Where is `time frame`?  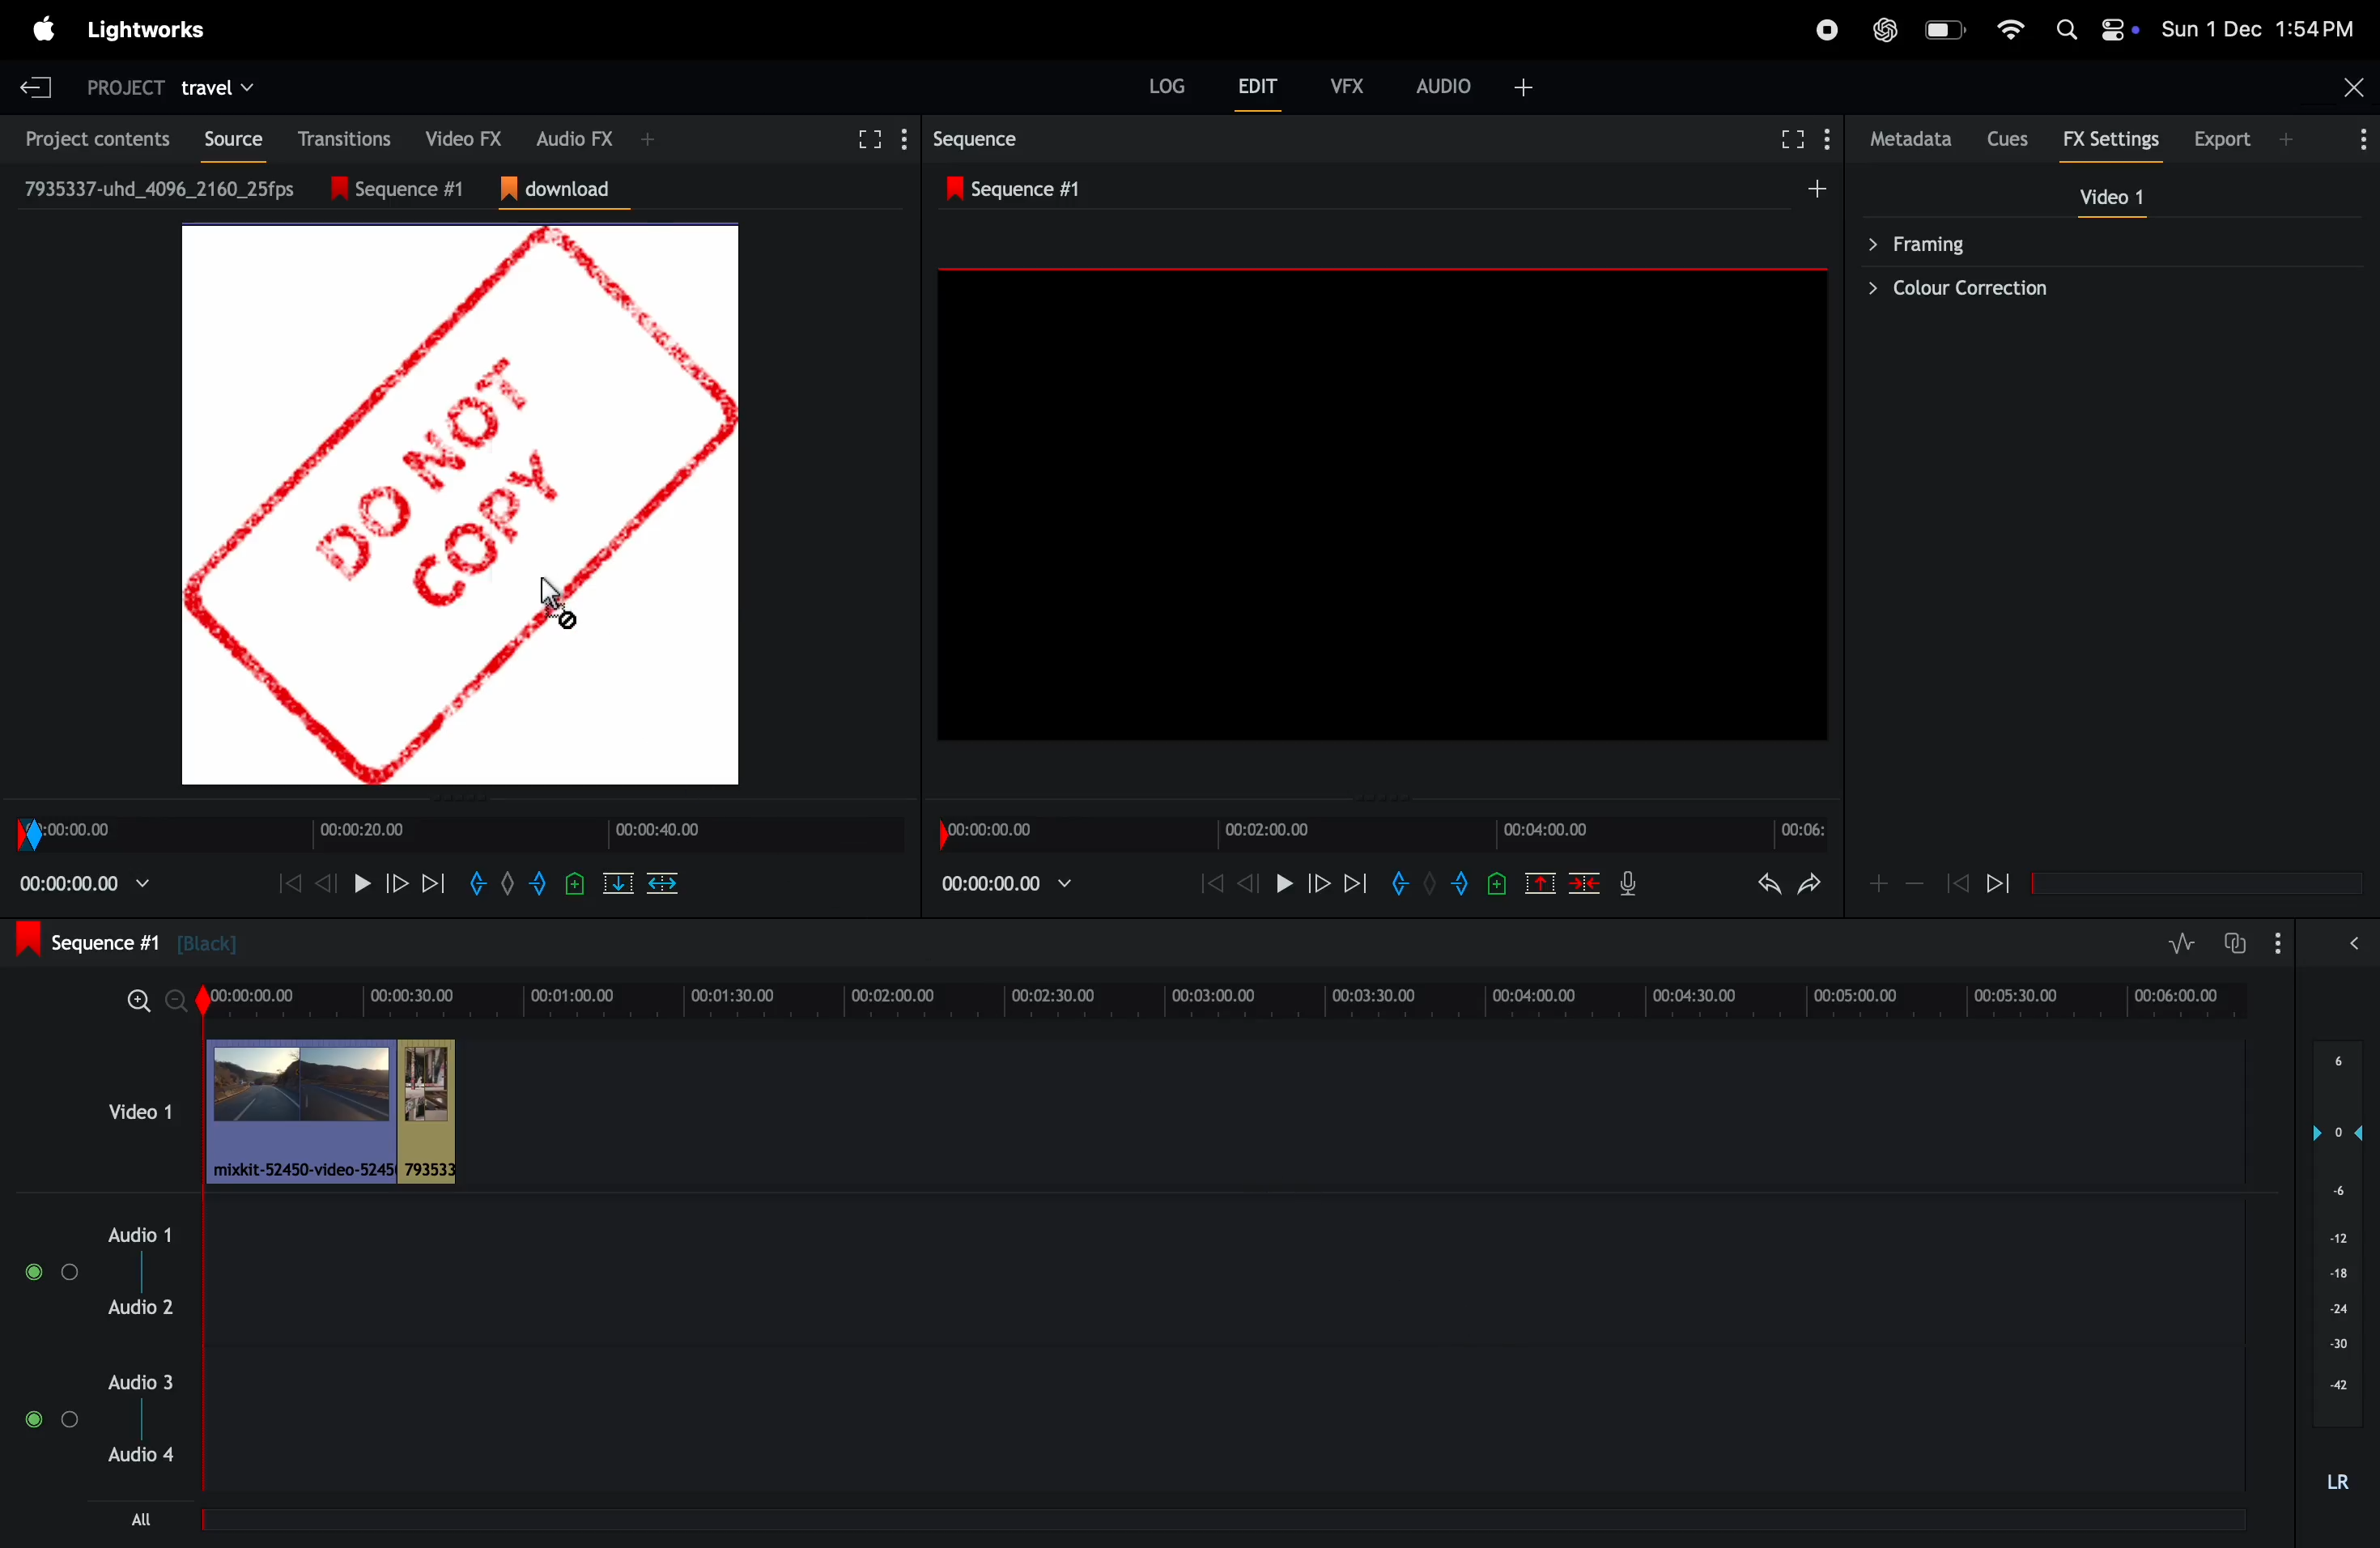 time frame is located at coordinates (459, 835).